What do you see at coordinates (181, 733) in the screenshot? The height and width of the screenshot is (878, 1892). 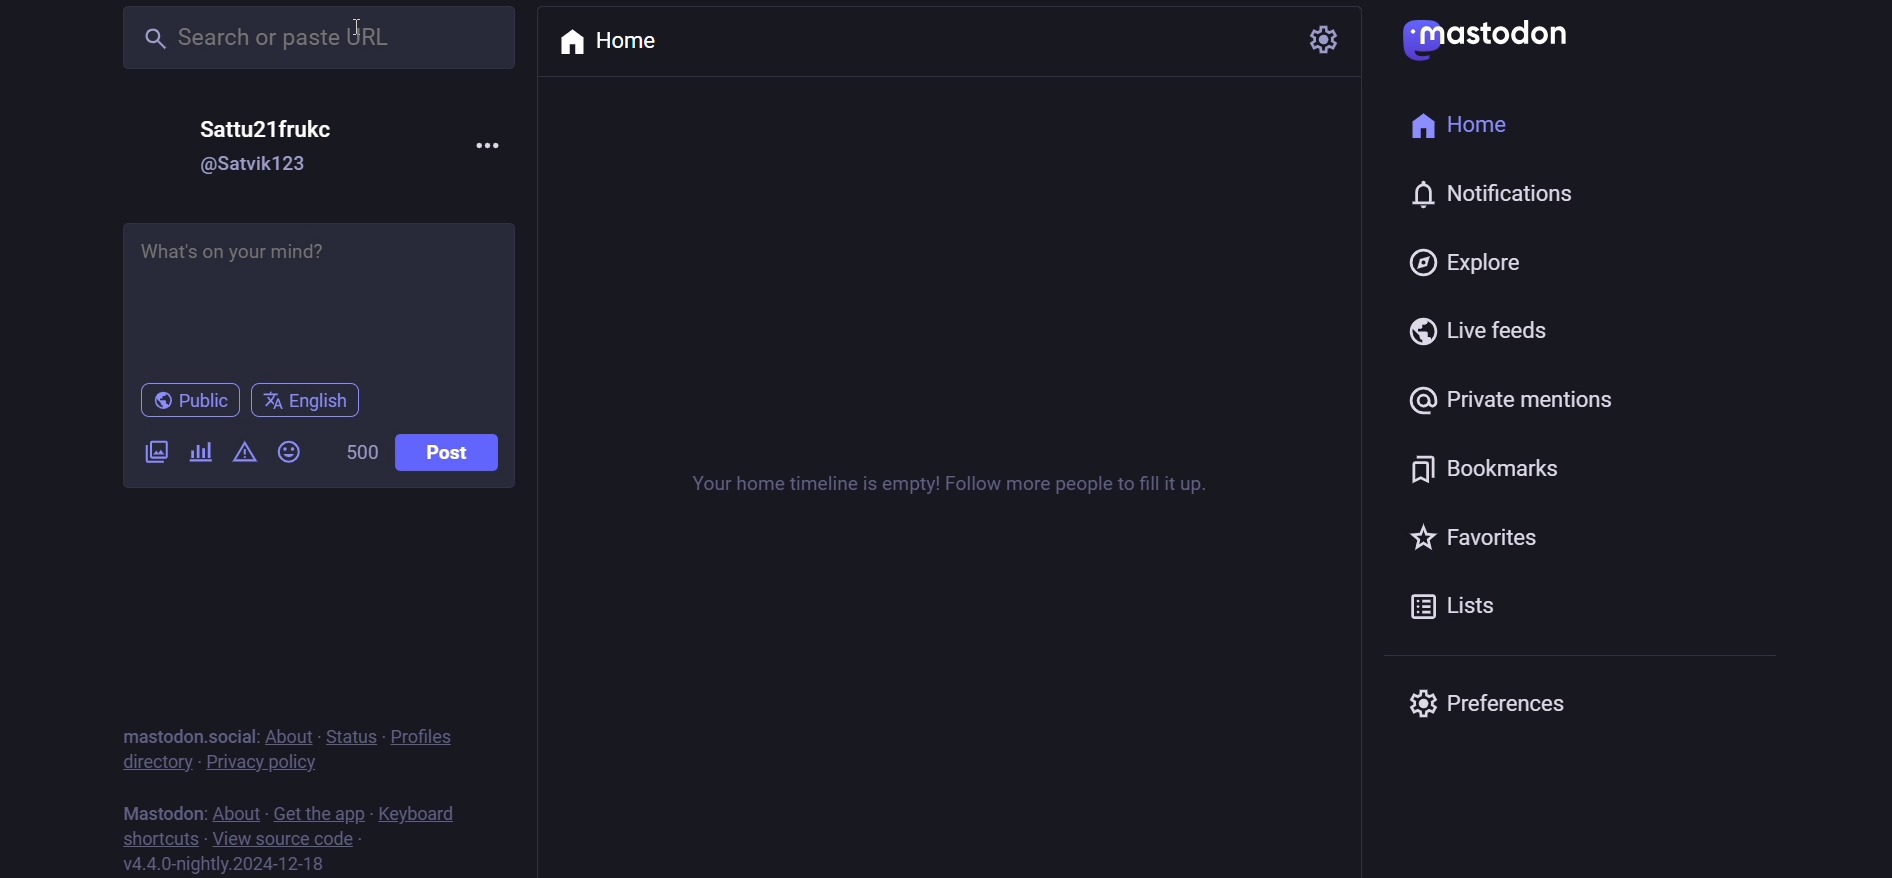 I see `mastodon social` at bounding box center [181, 733].